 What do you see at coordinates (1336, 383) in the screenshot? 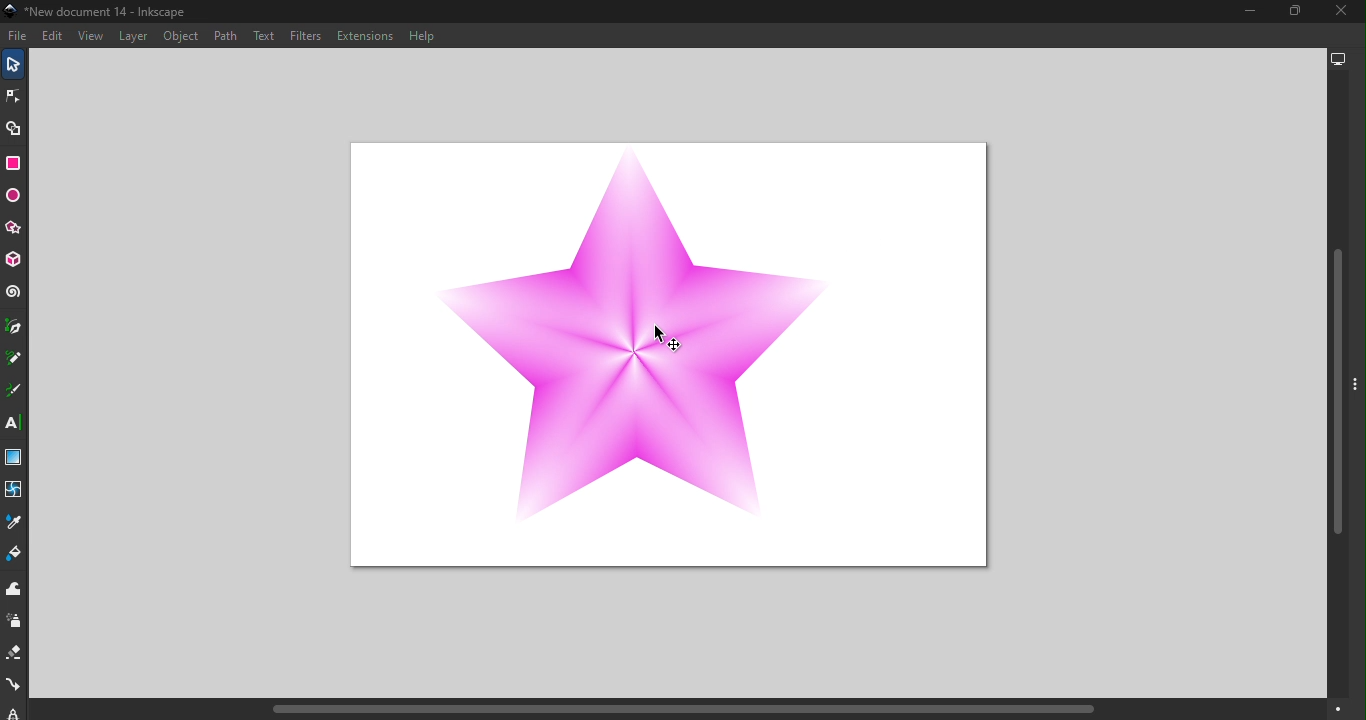
I see `Vertical scroll bar` at bounding box center [1336, 383].